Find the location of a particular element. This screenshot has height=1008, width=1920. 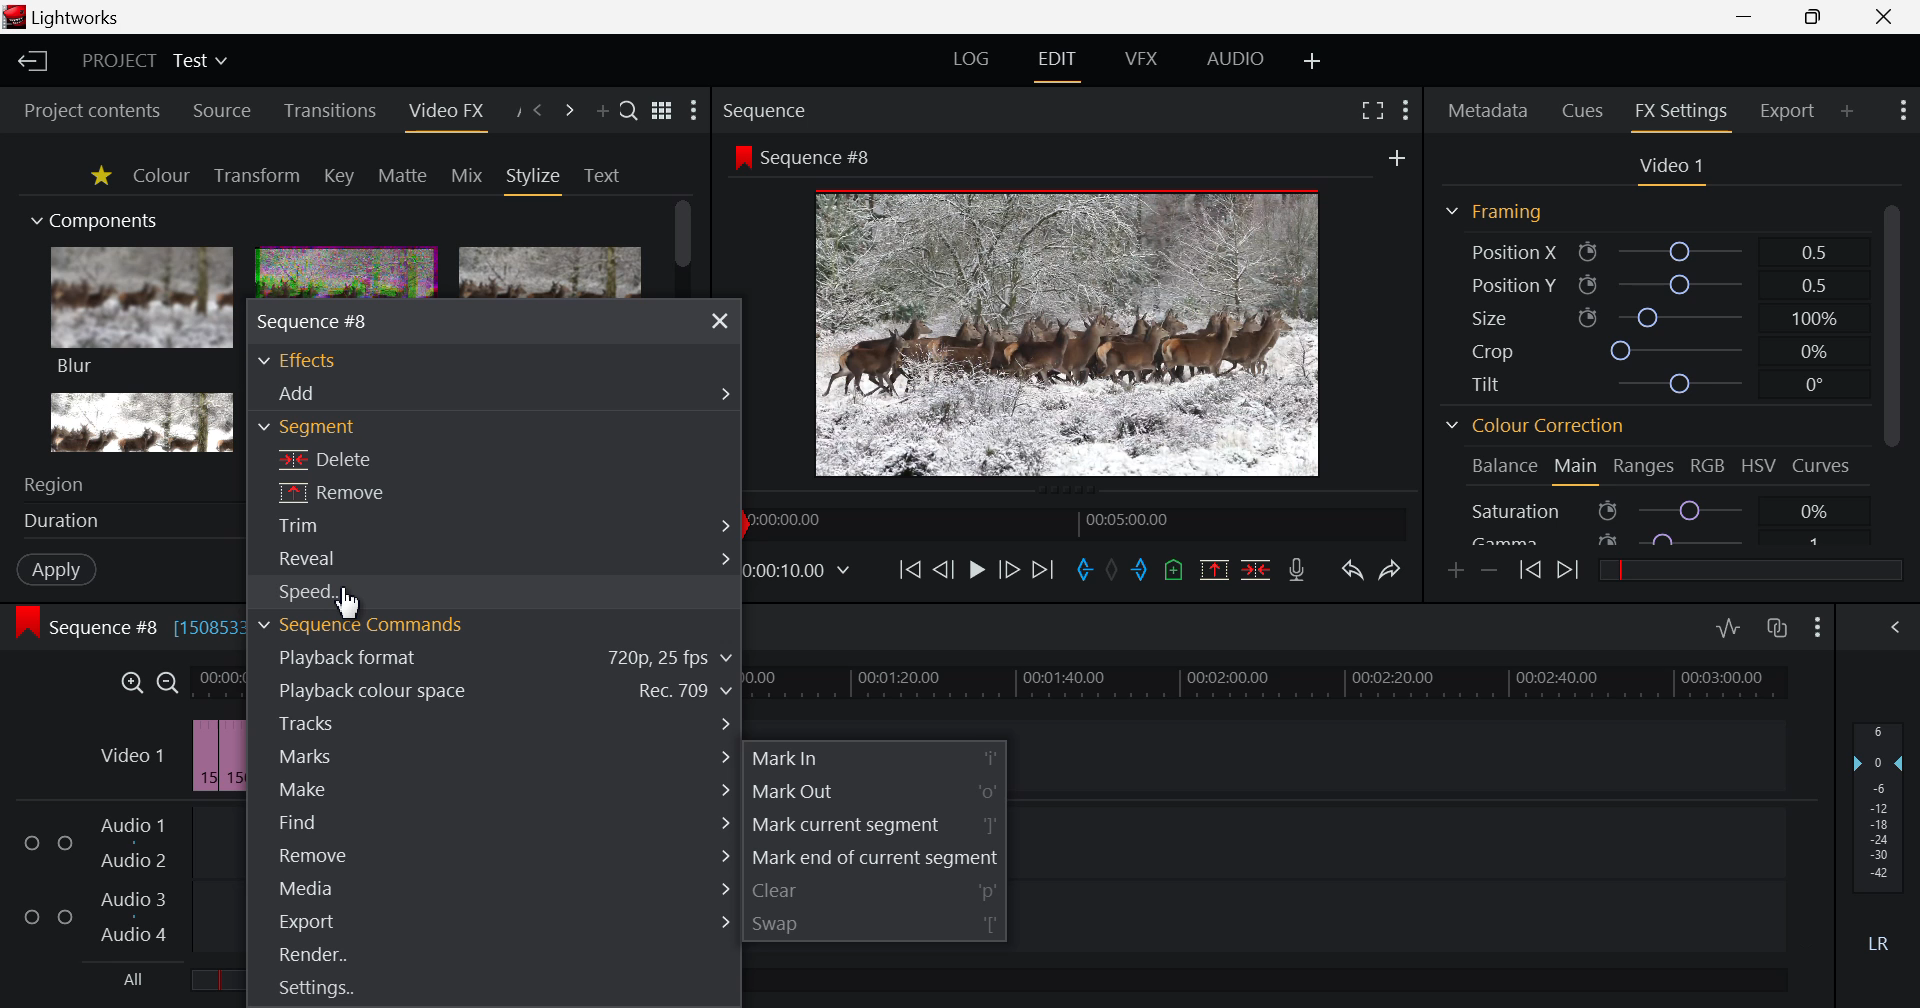

Favorites is located at coordinates (98, 176).